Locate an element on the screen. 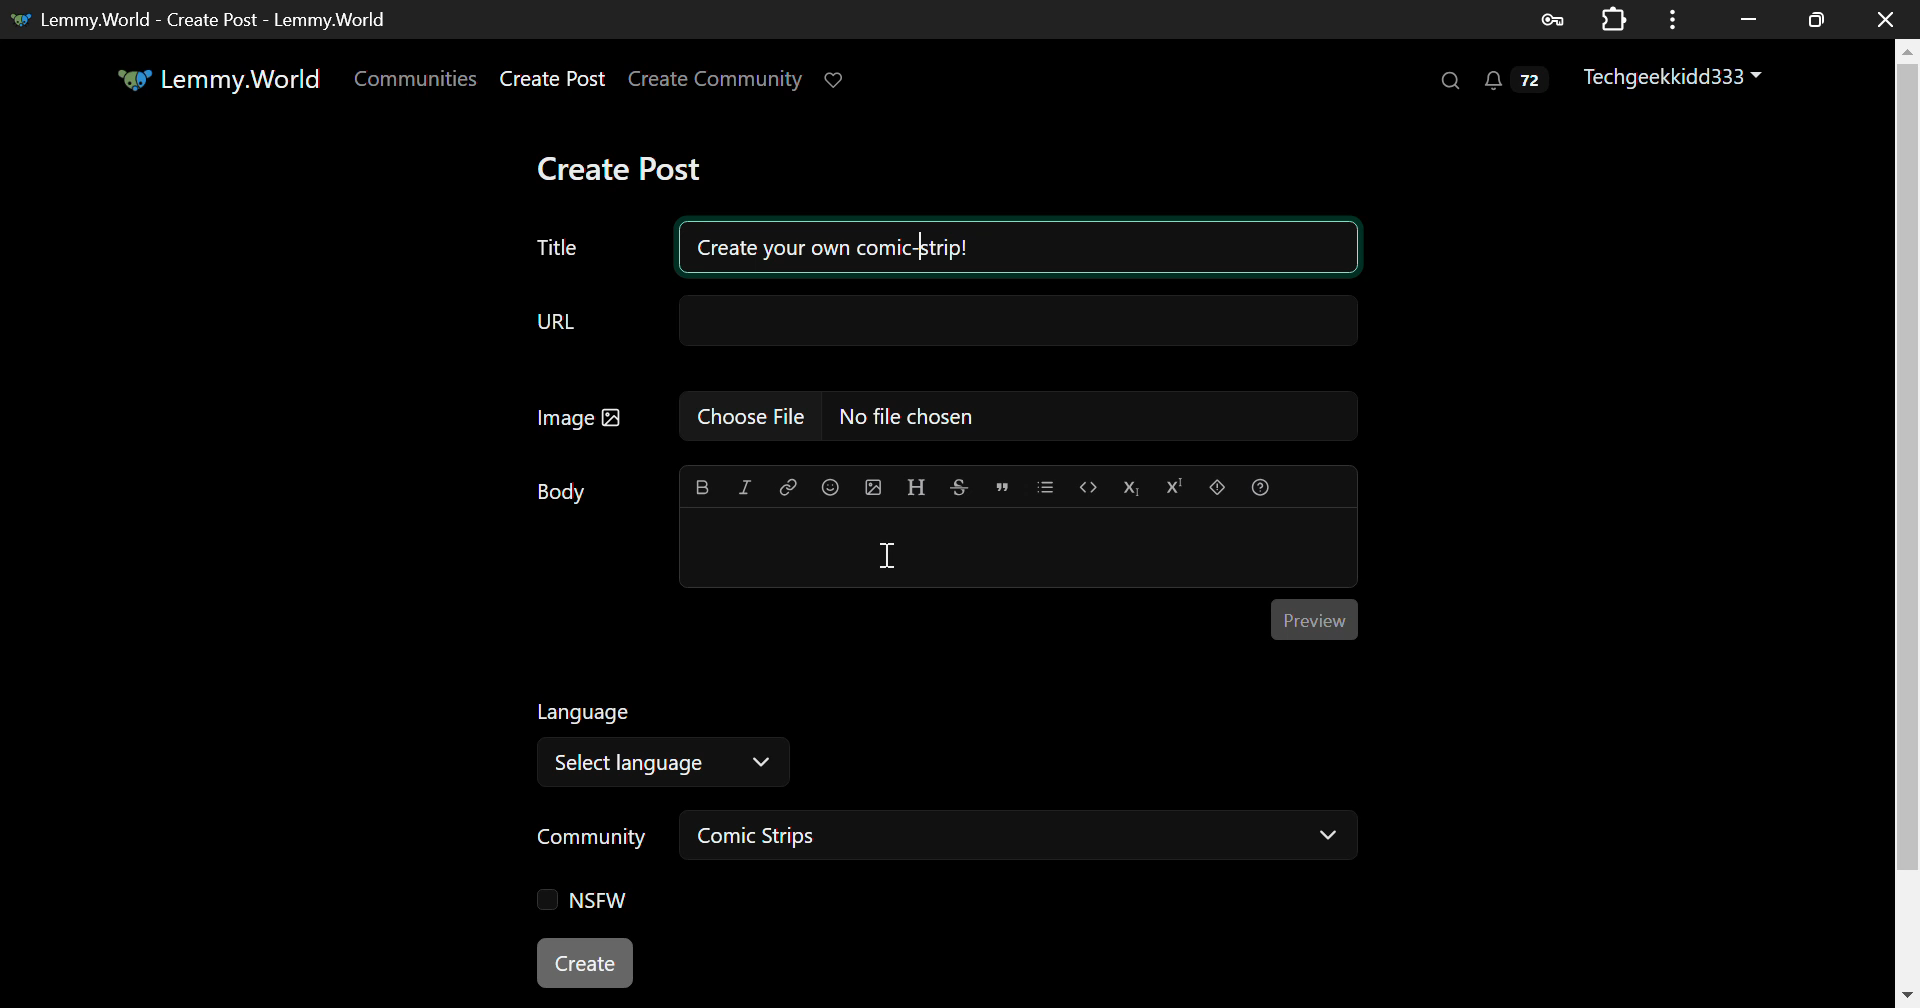 This screenshot has height=1008, width=1920. Extensions is located at coordinates (1618, 18).